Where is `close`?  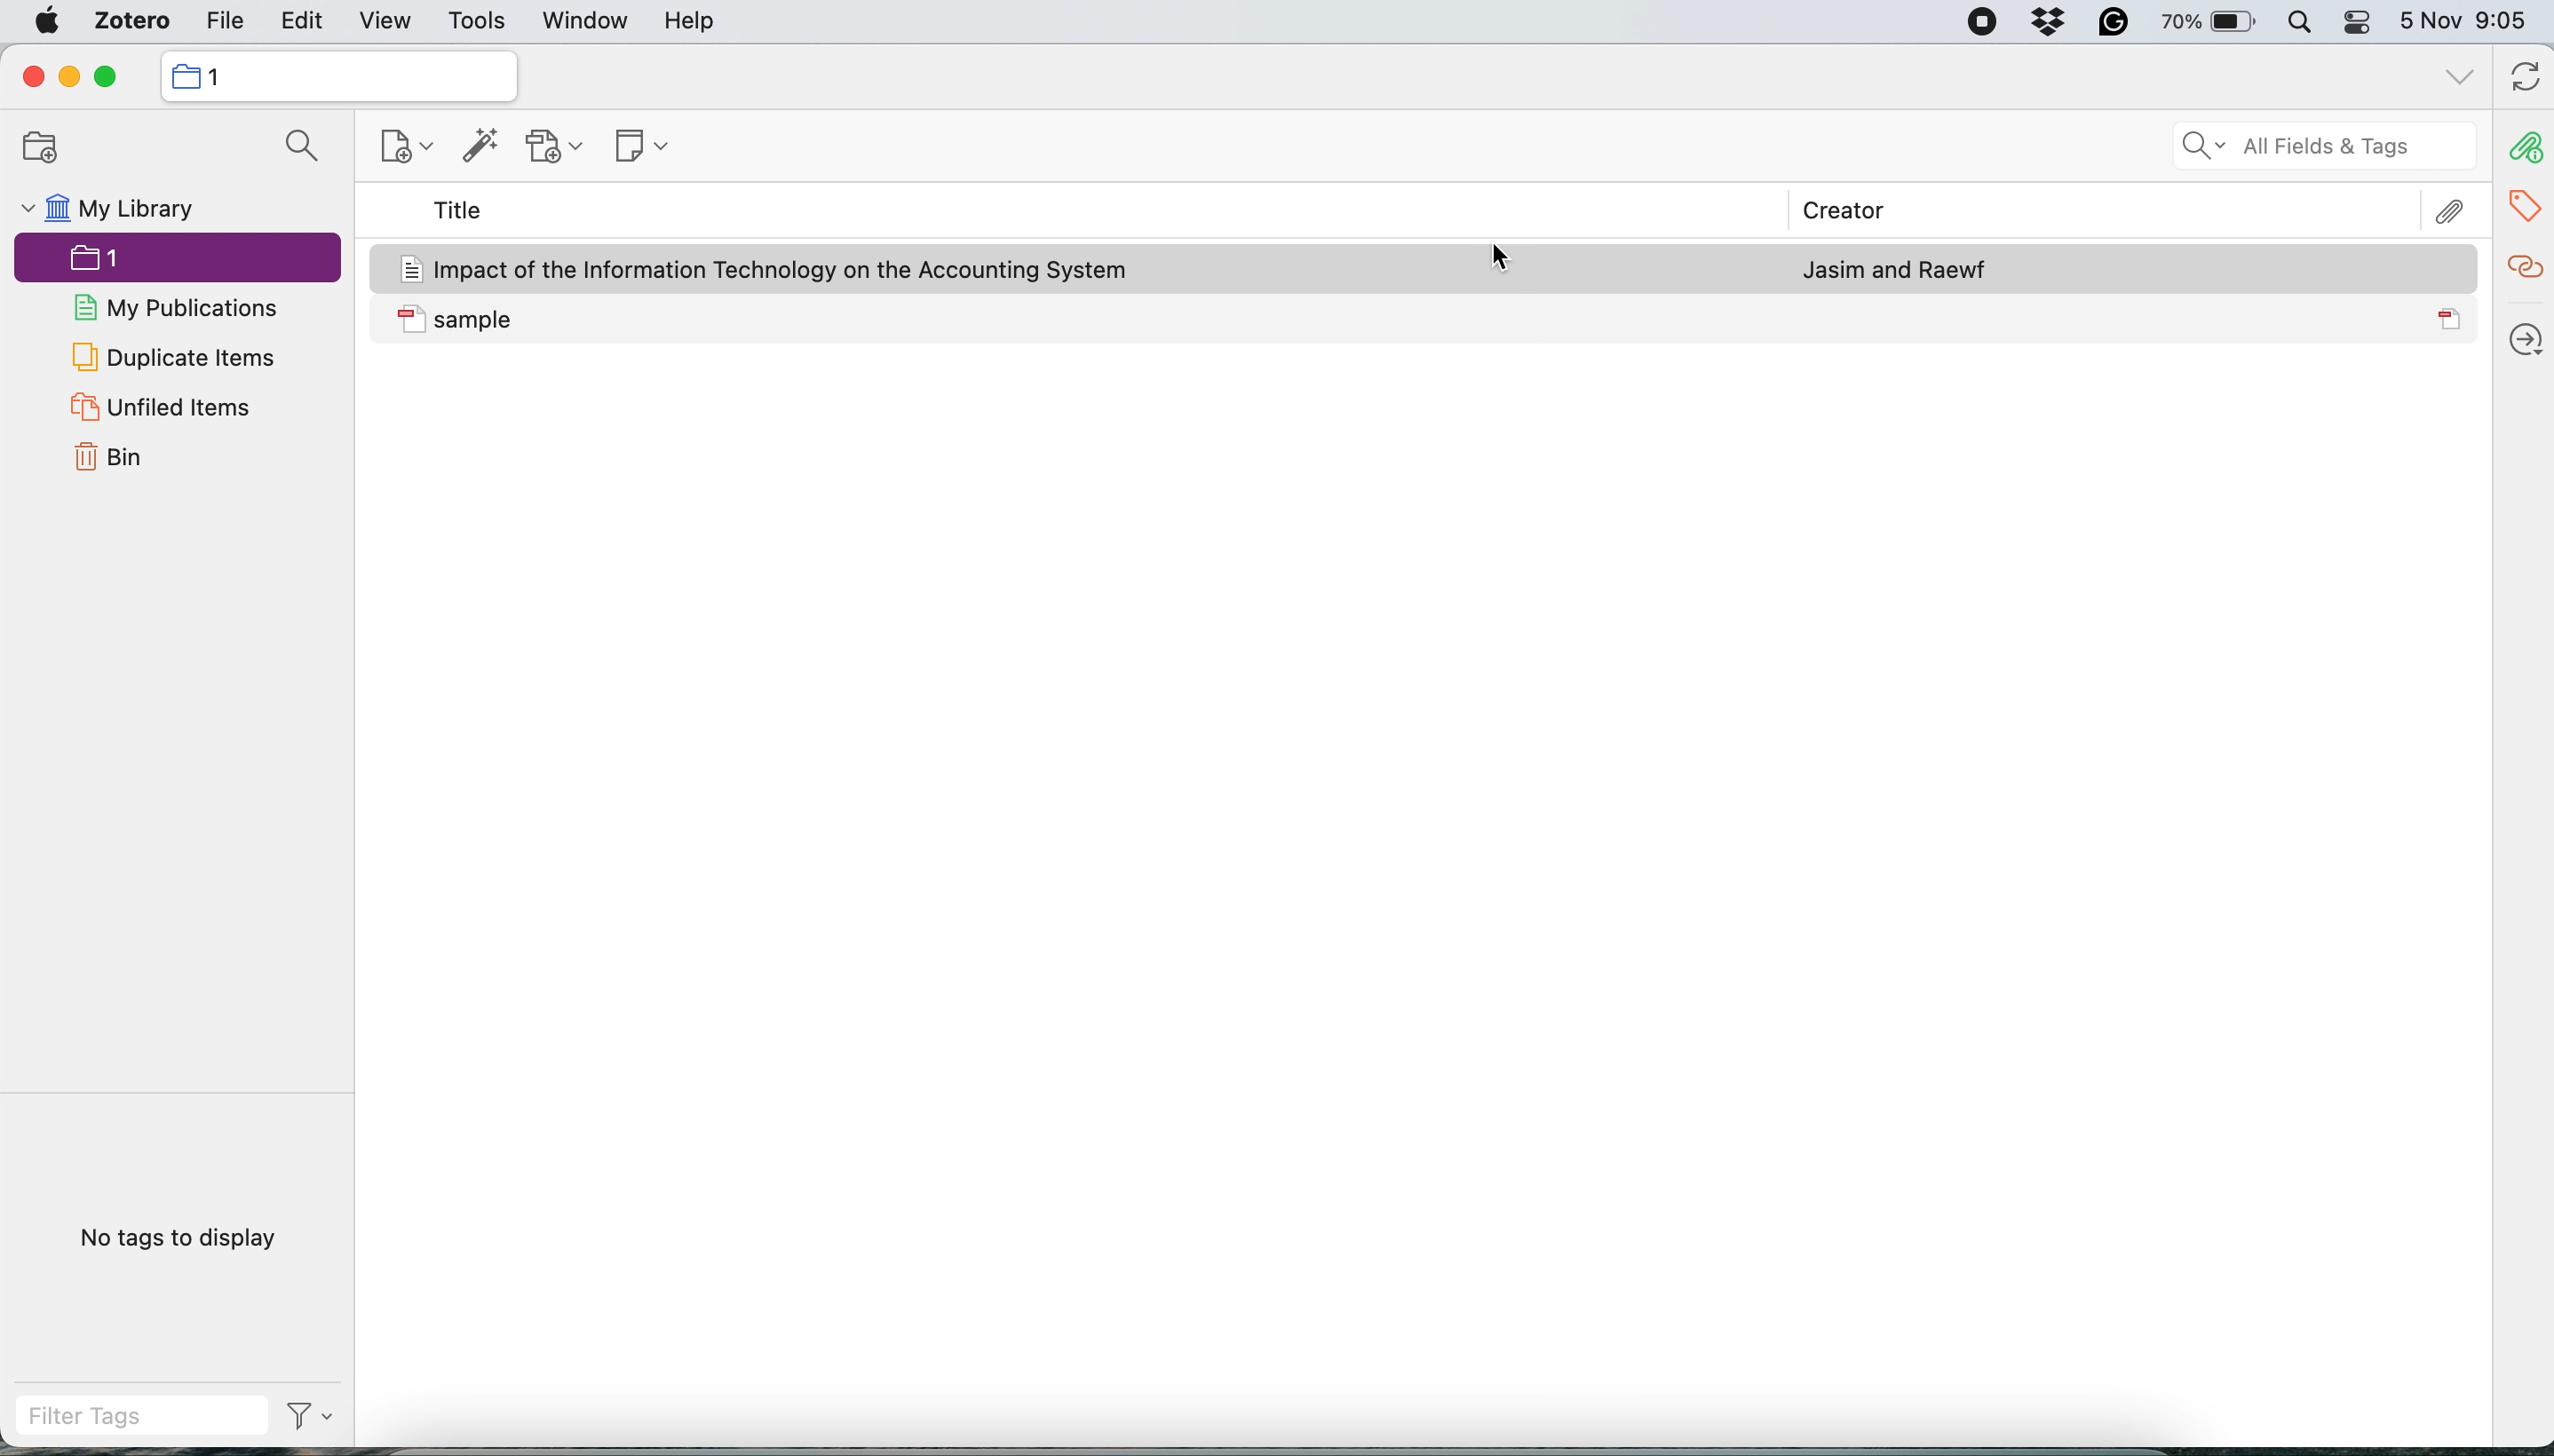 close is located at coordinates (31, 77).